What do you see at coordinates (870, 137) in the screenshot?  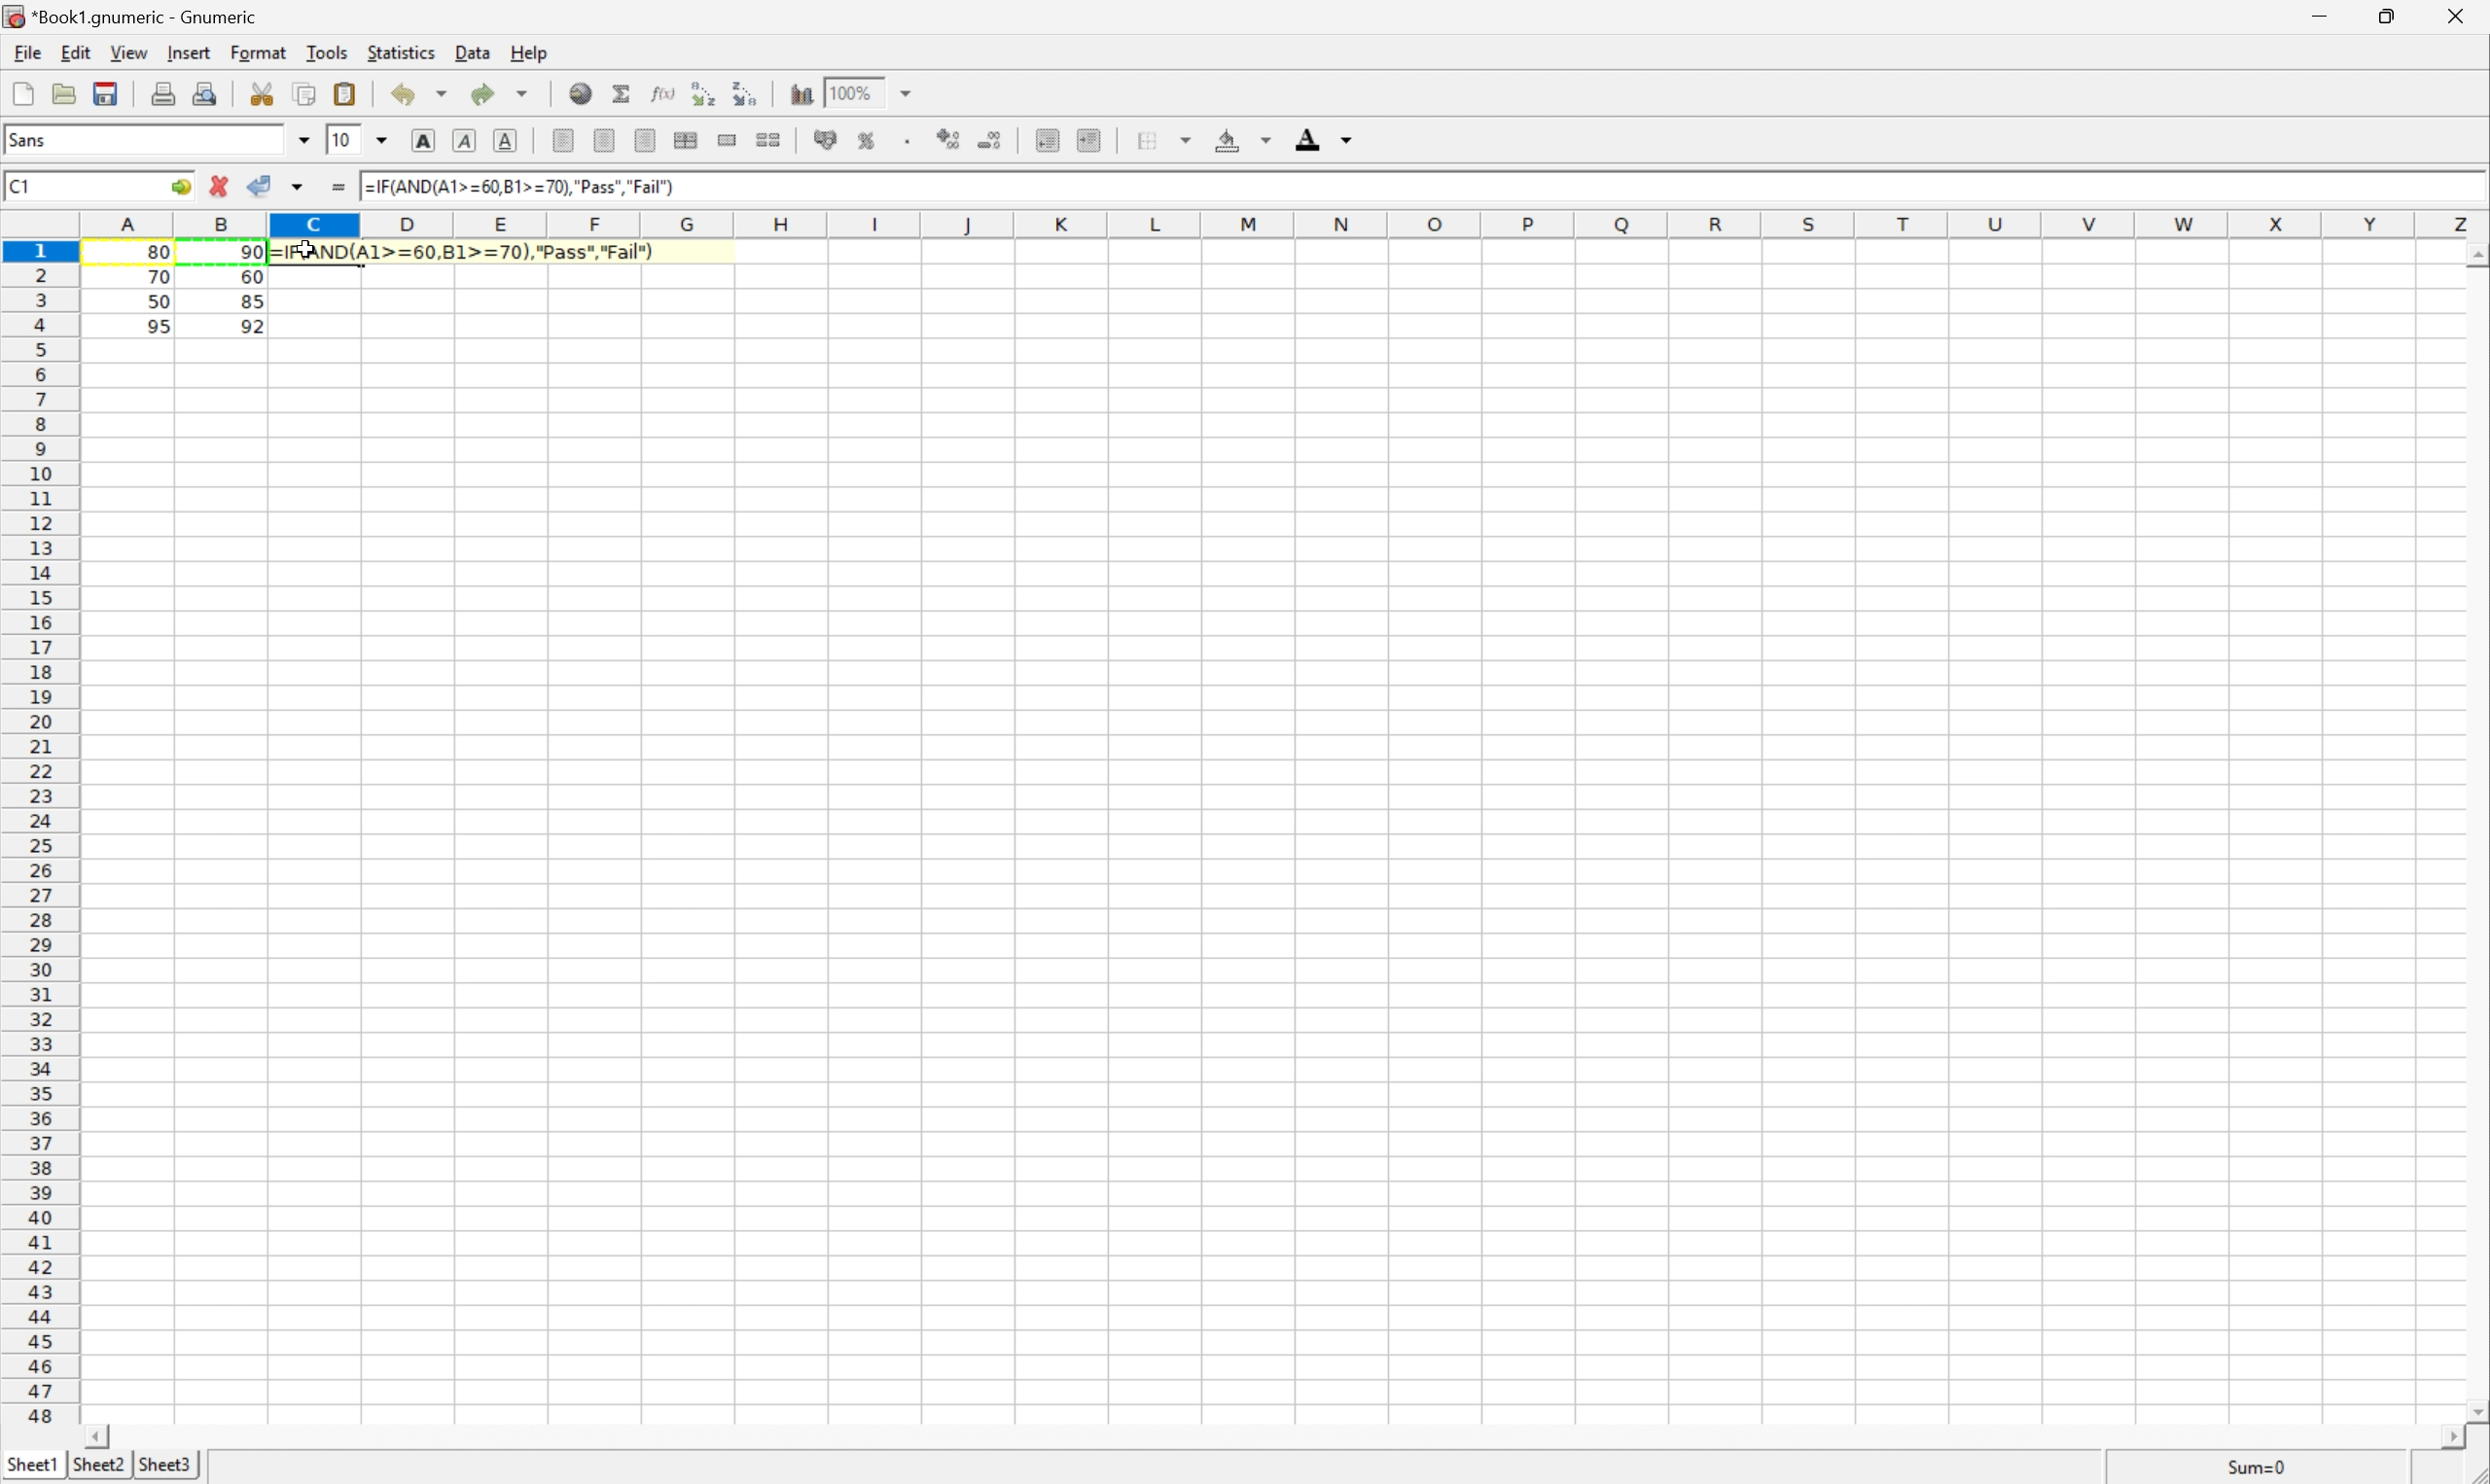 I see `Format the selection as percentage` at bounding box center [870, 137].